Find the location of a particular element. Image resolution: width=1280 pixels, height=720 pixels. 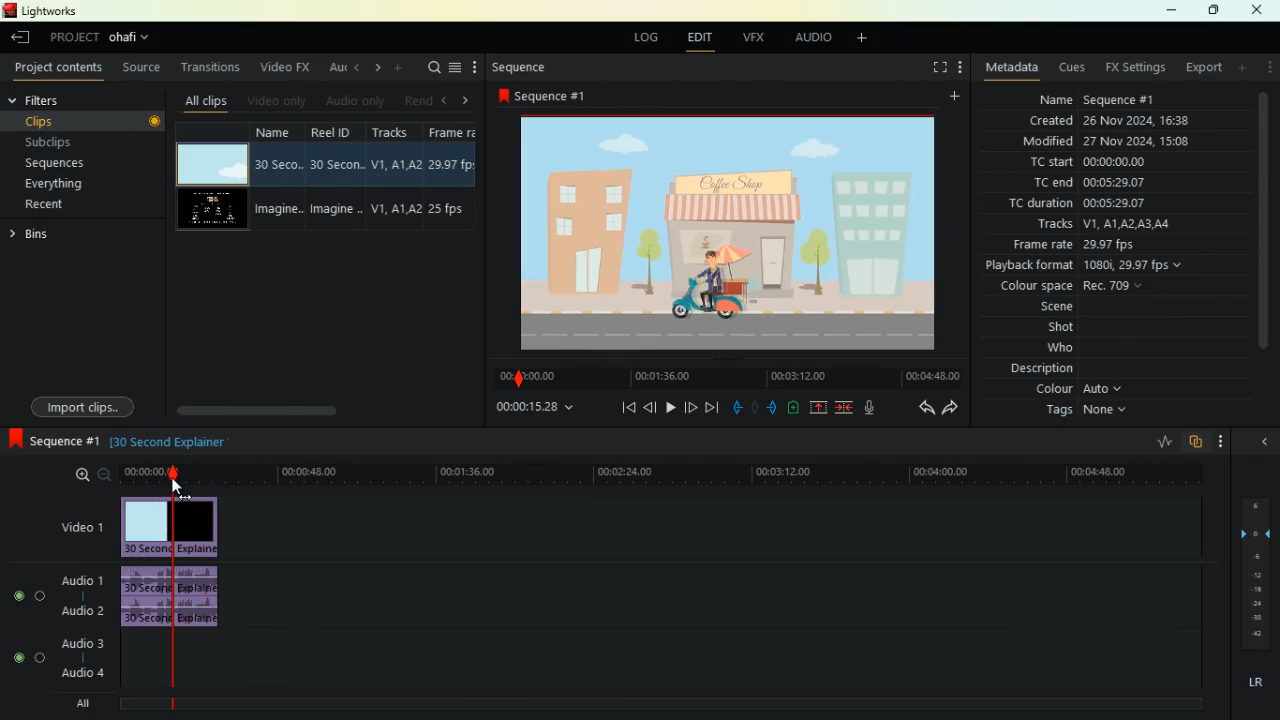

log is located at coordinates (640, 37).